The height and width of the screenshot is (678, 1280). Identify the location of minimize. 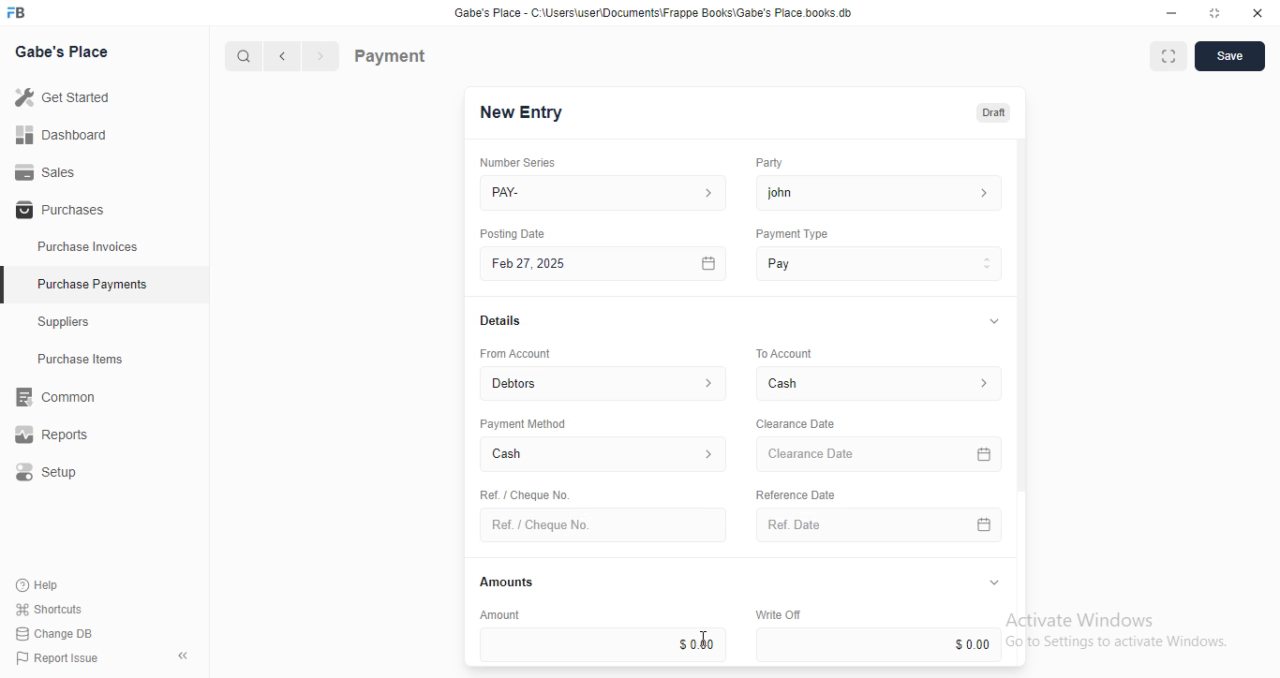
(1166, 12).